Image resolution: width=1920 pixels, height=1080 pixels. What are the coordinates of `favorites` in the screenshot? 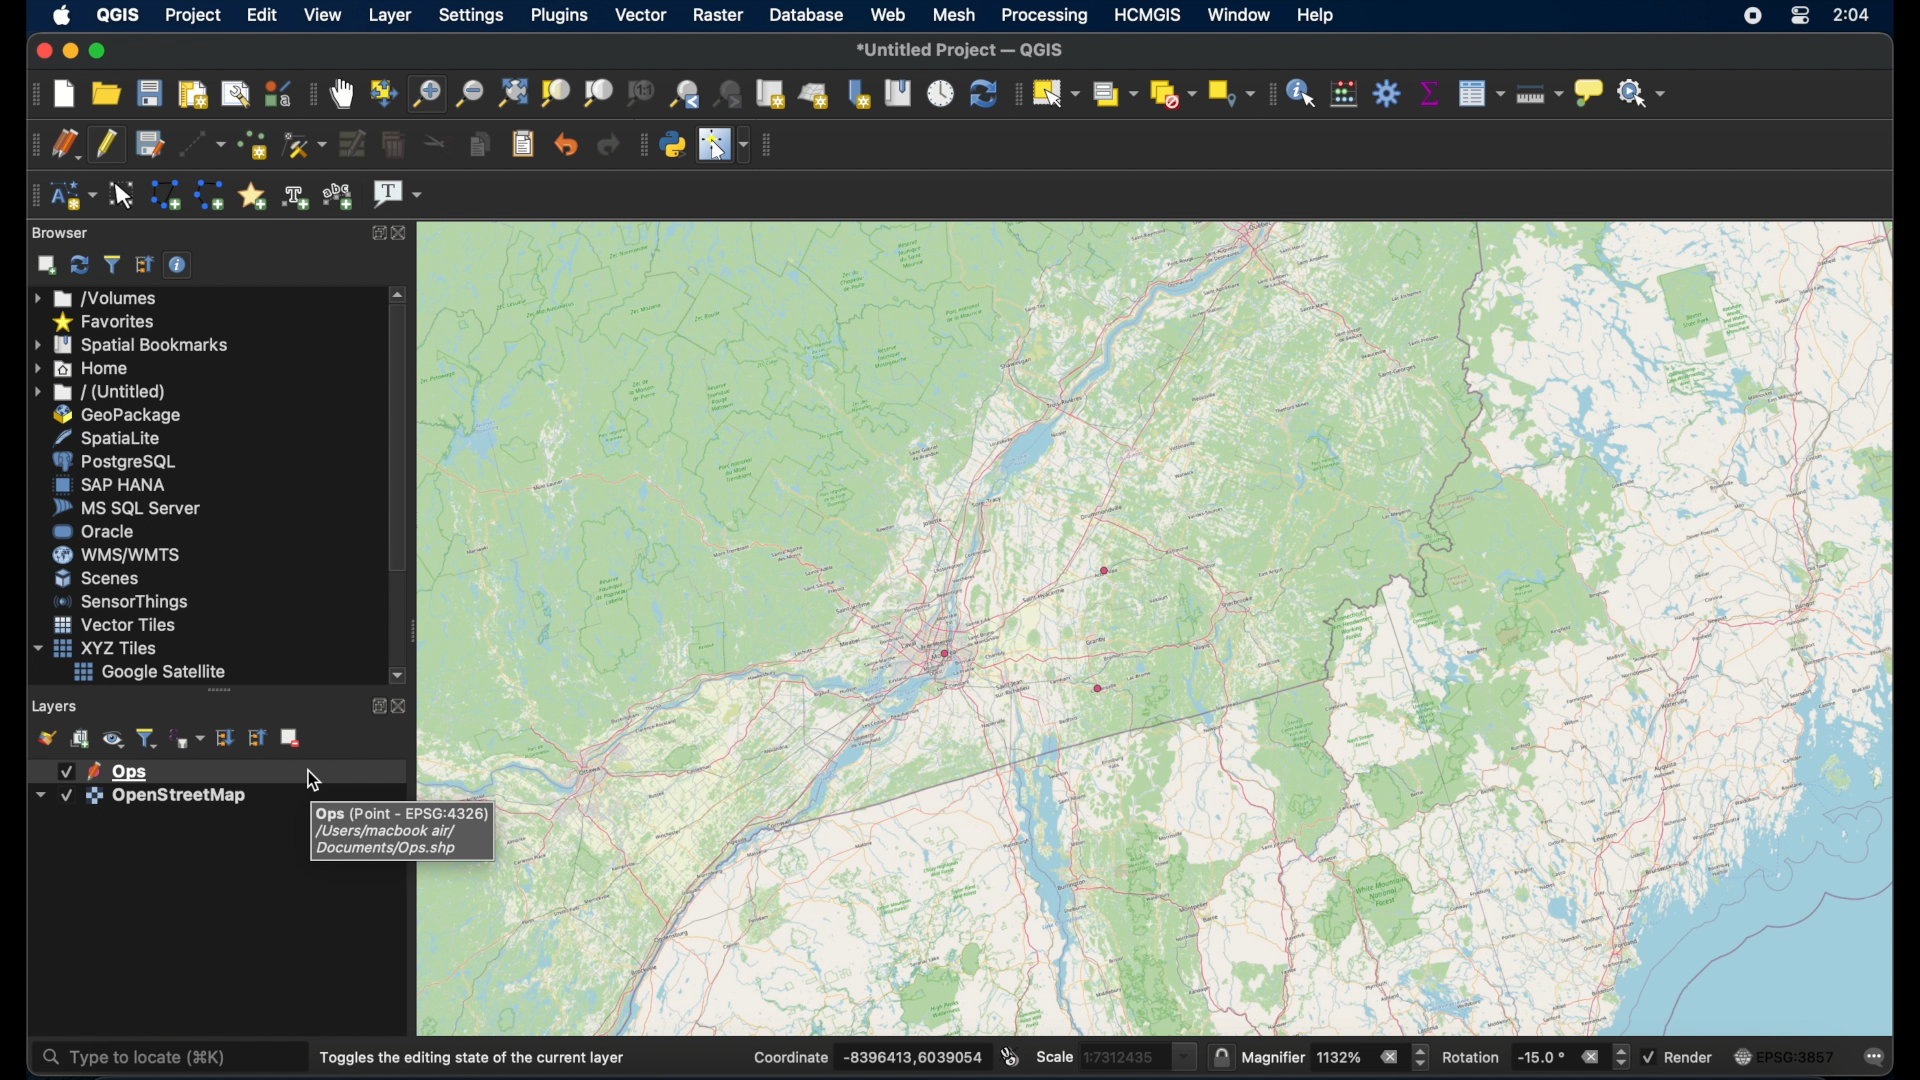 It's located at (107, 321).